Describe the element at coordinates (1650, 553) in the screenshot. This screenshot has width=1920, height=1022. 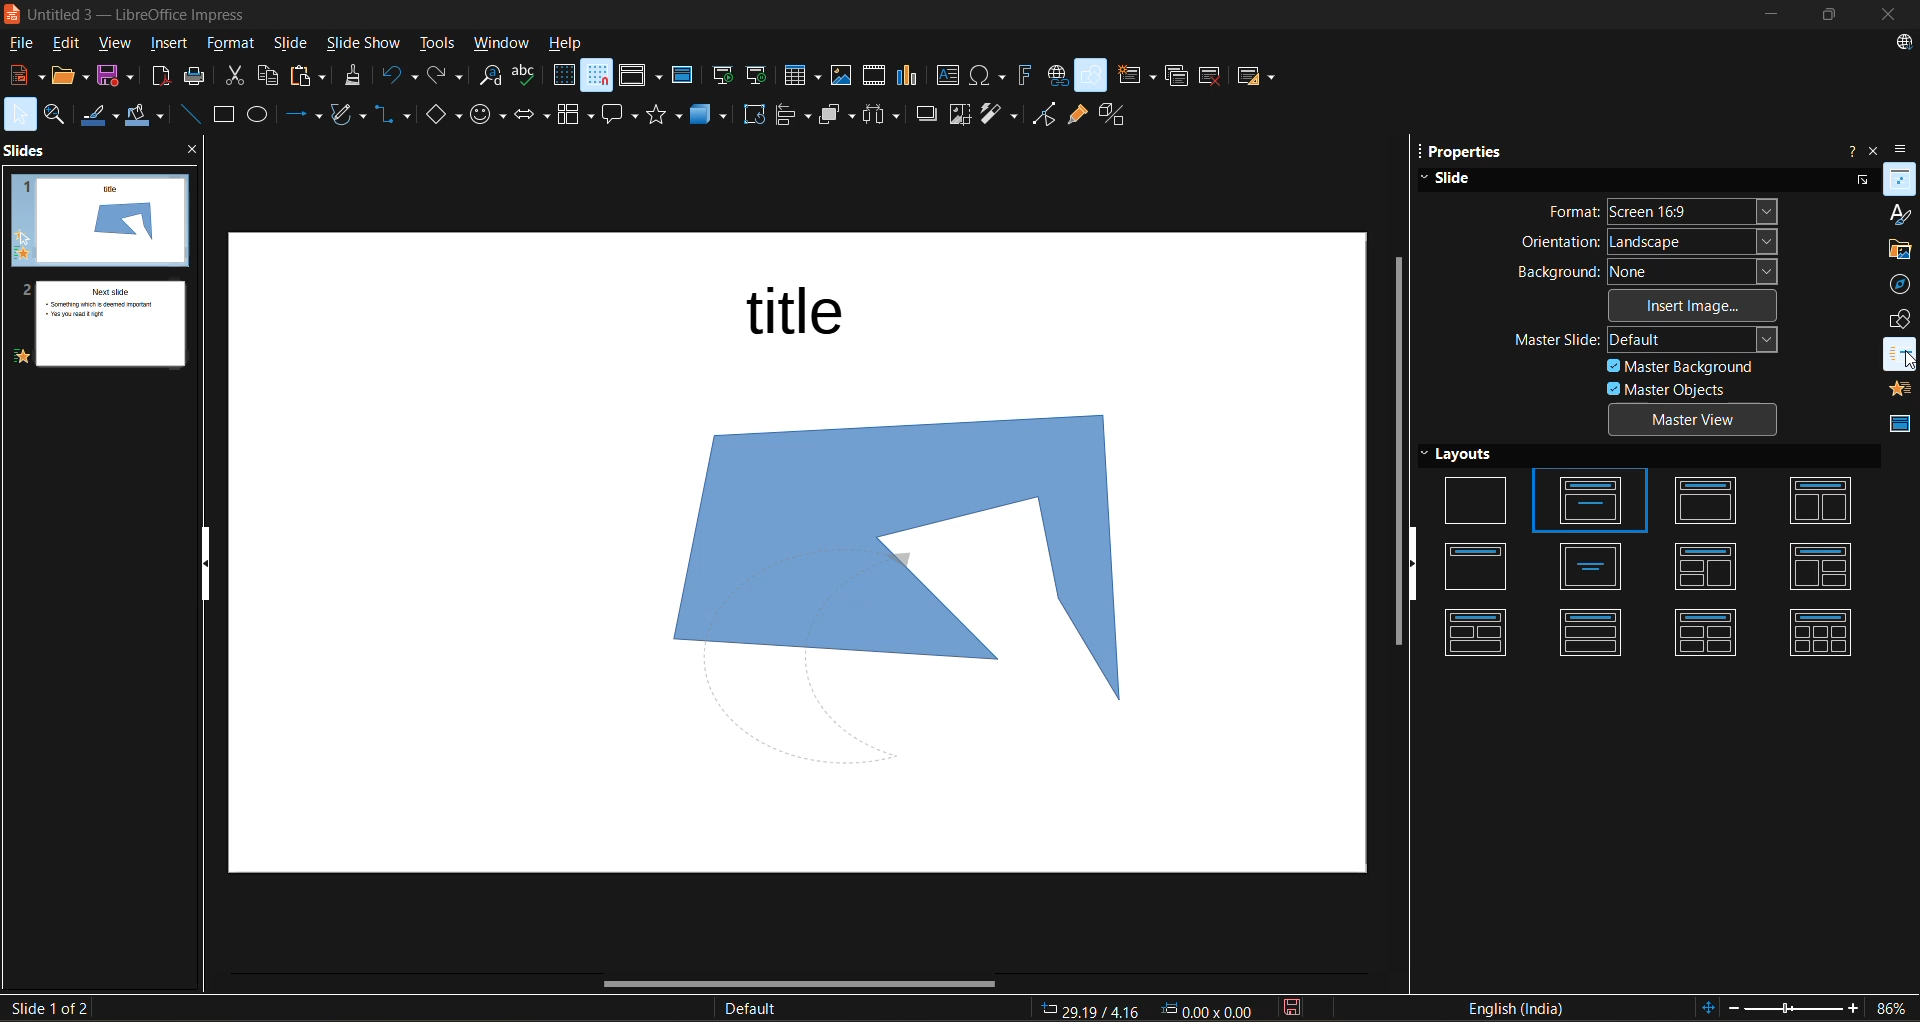
I see `layouts` at that location.